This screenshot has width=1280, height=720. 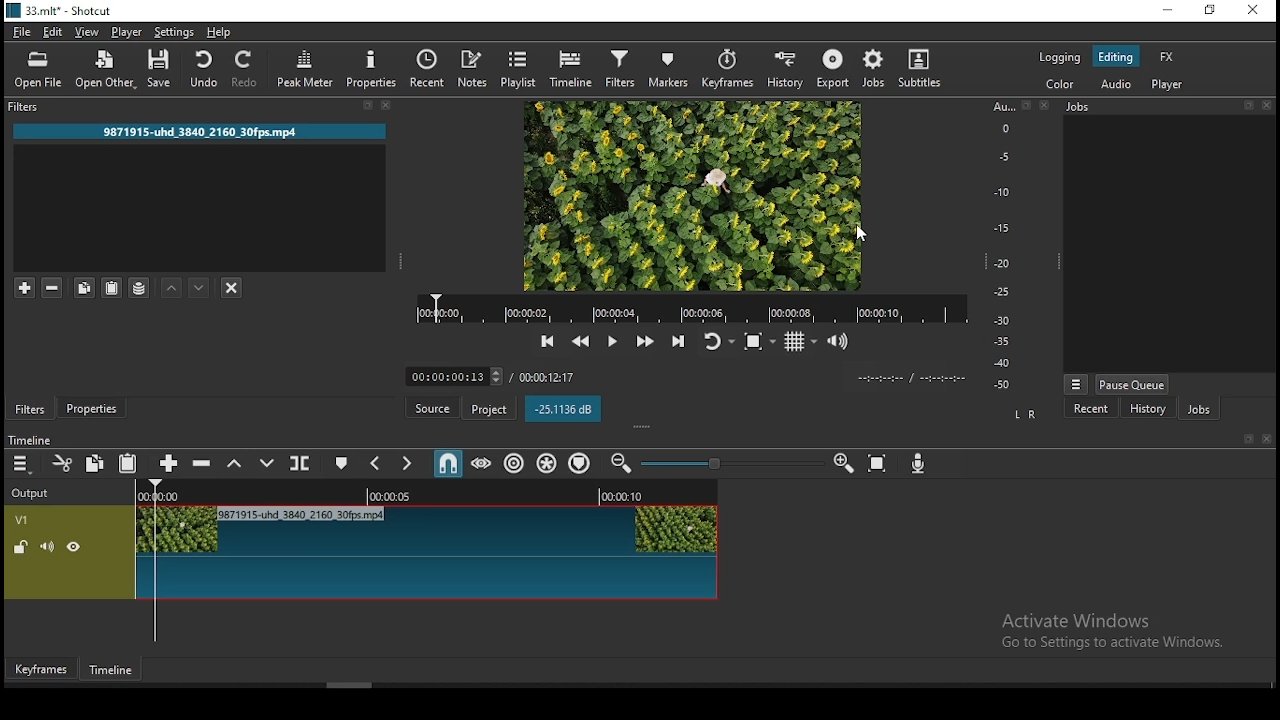 What do you see at coordinates (579, 341) in the screenshot?
I see `play quickly backward` at bounding box center [579, 341].